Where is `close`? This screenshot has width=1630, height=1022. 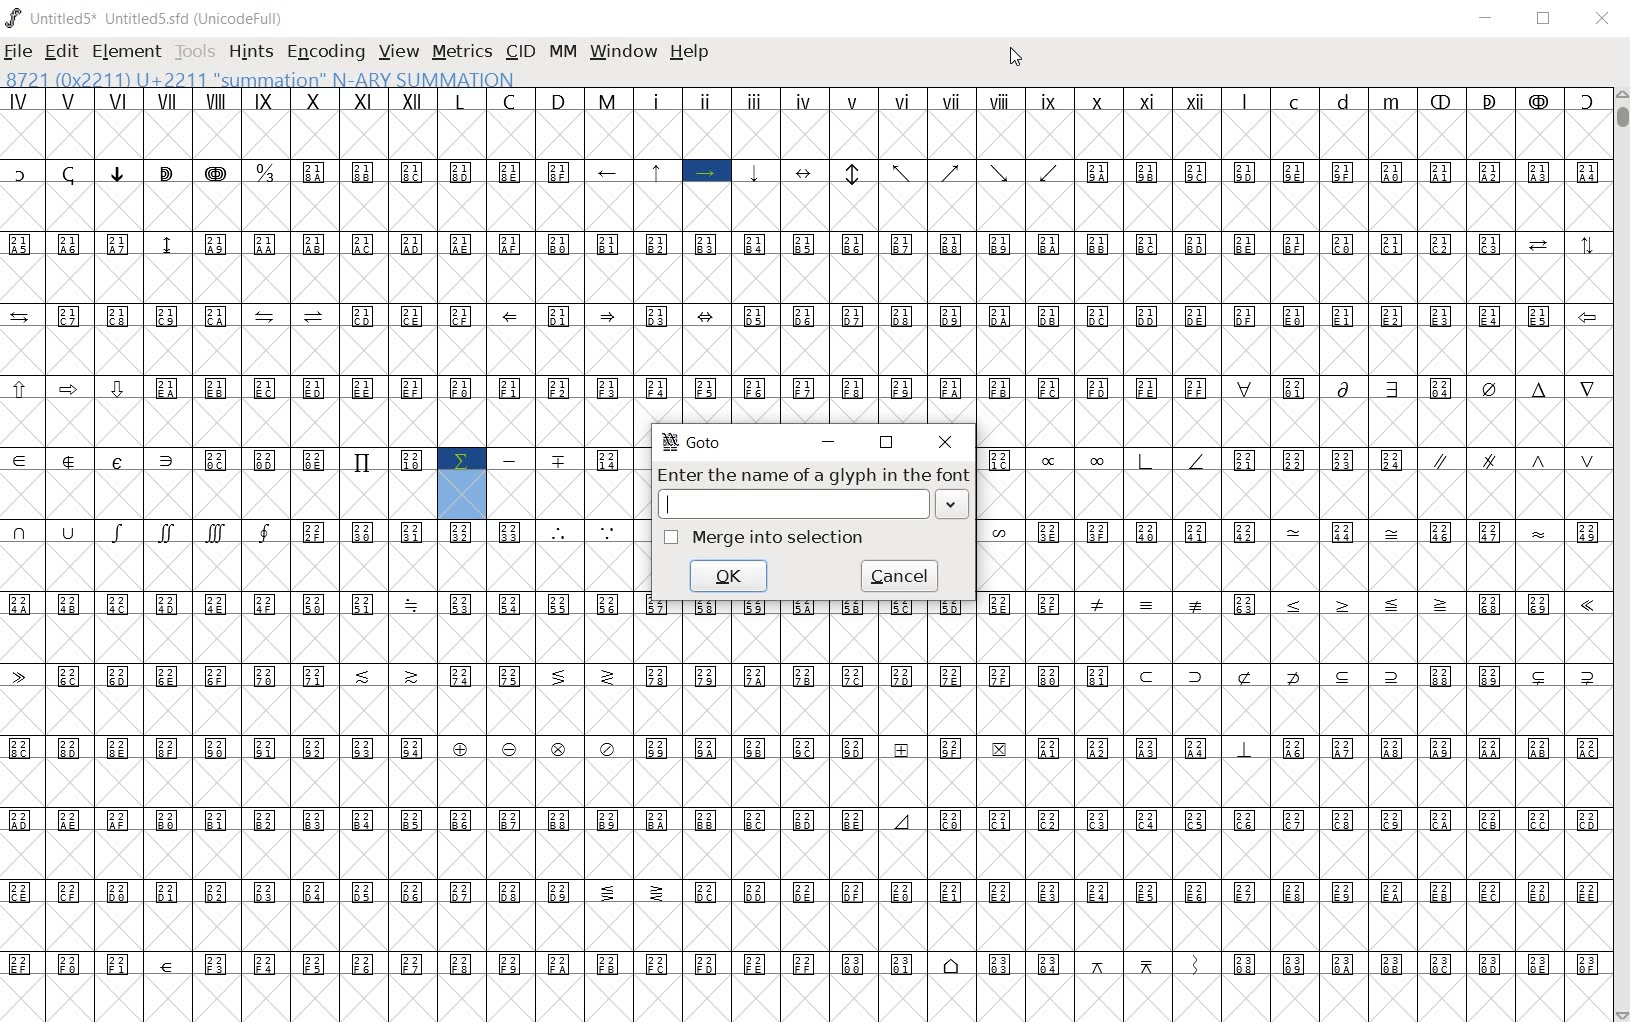
close is located at coordinates (943, 441).